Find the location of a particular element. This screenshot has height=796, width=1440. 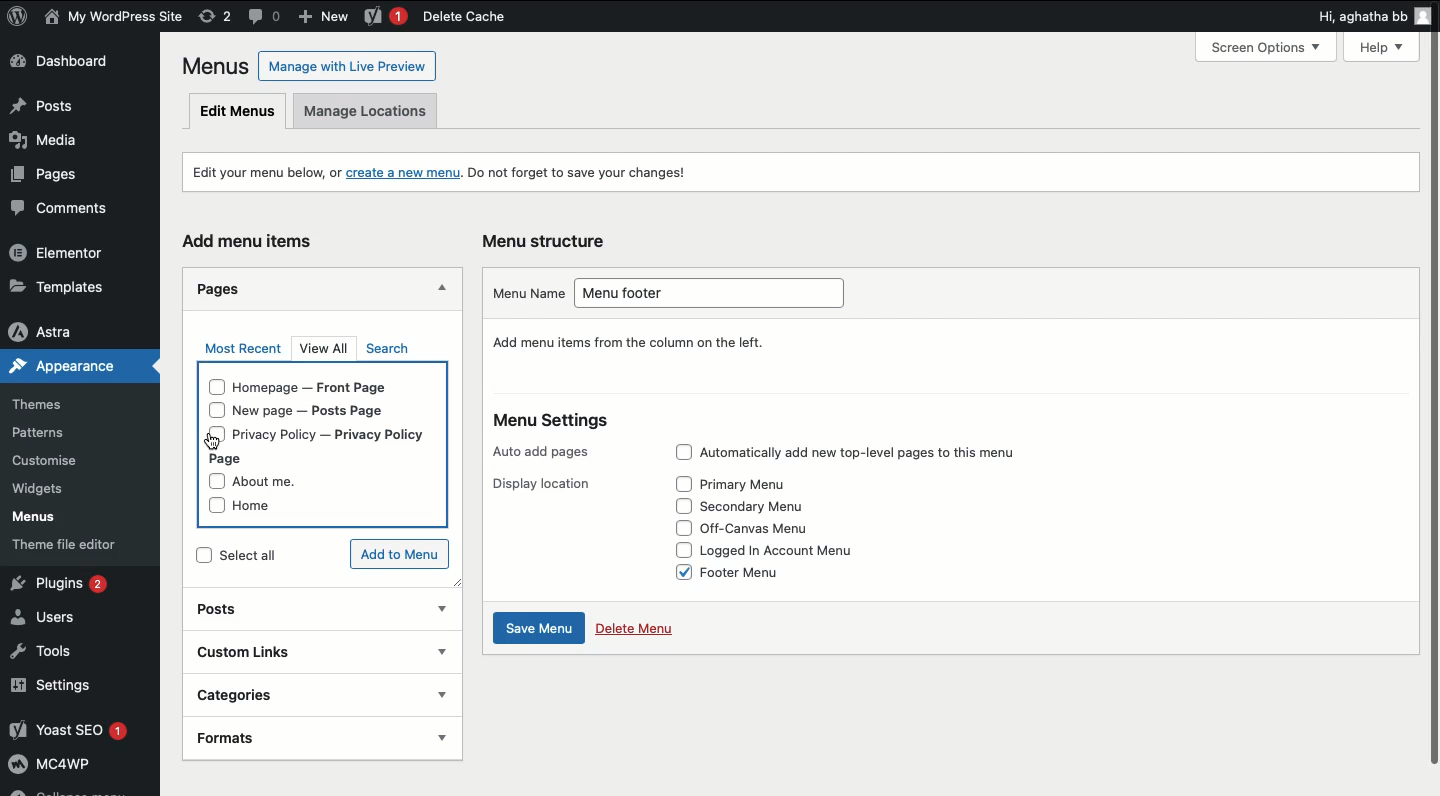

Astra is located at coordinates (71, 331).